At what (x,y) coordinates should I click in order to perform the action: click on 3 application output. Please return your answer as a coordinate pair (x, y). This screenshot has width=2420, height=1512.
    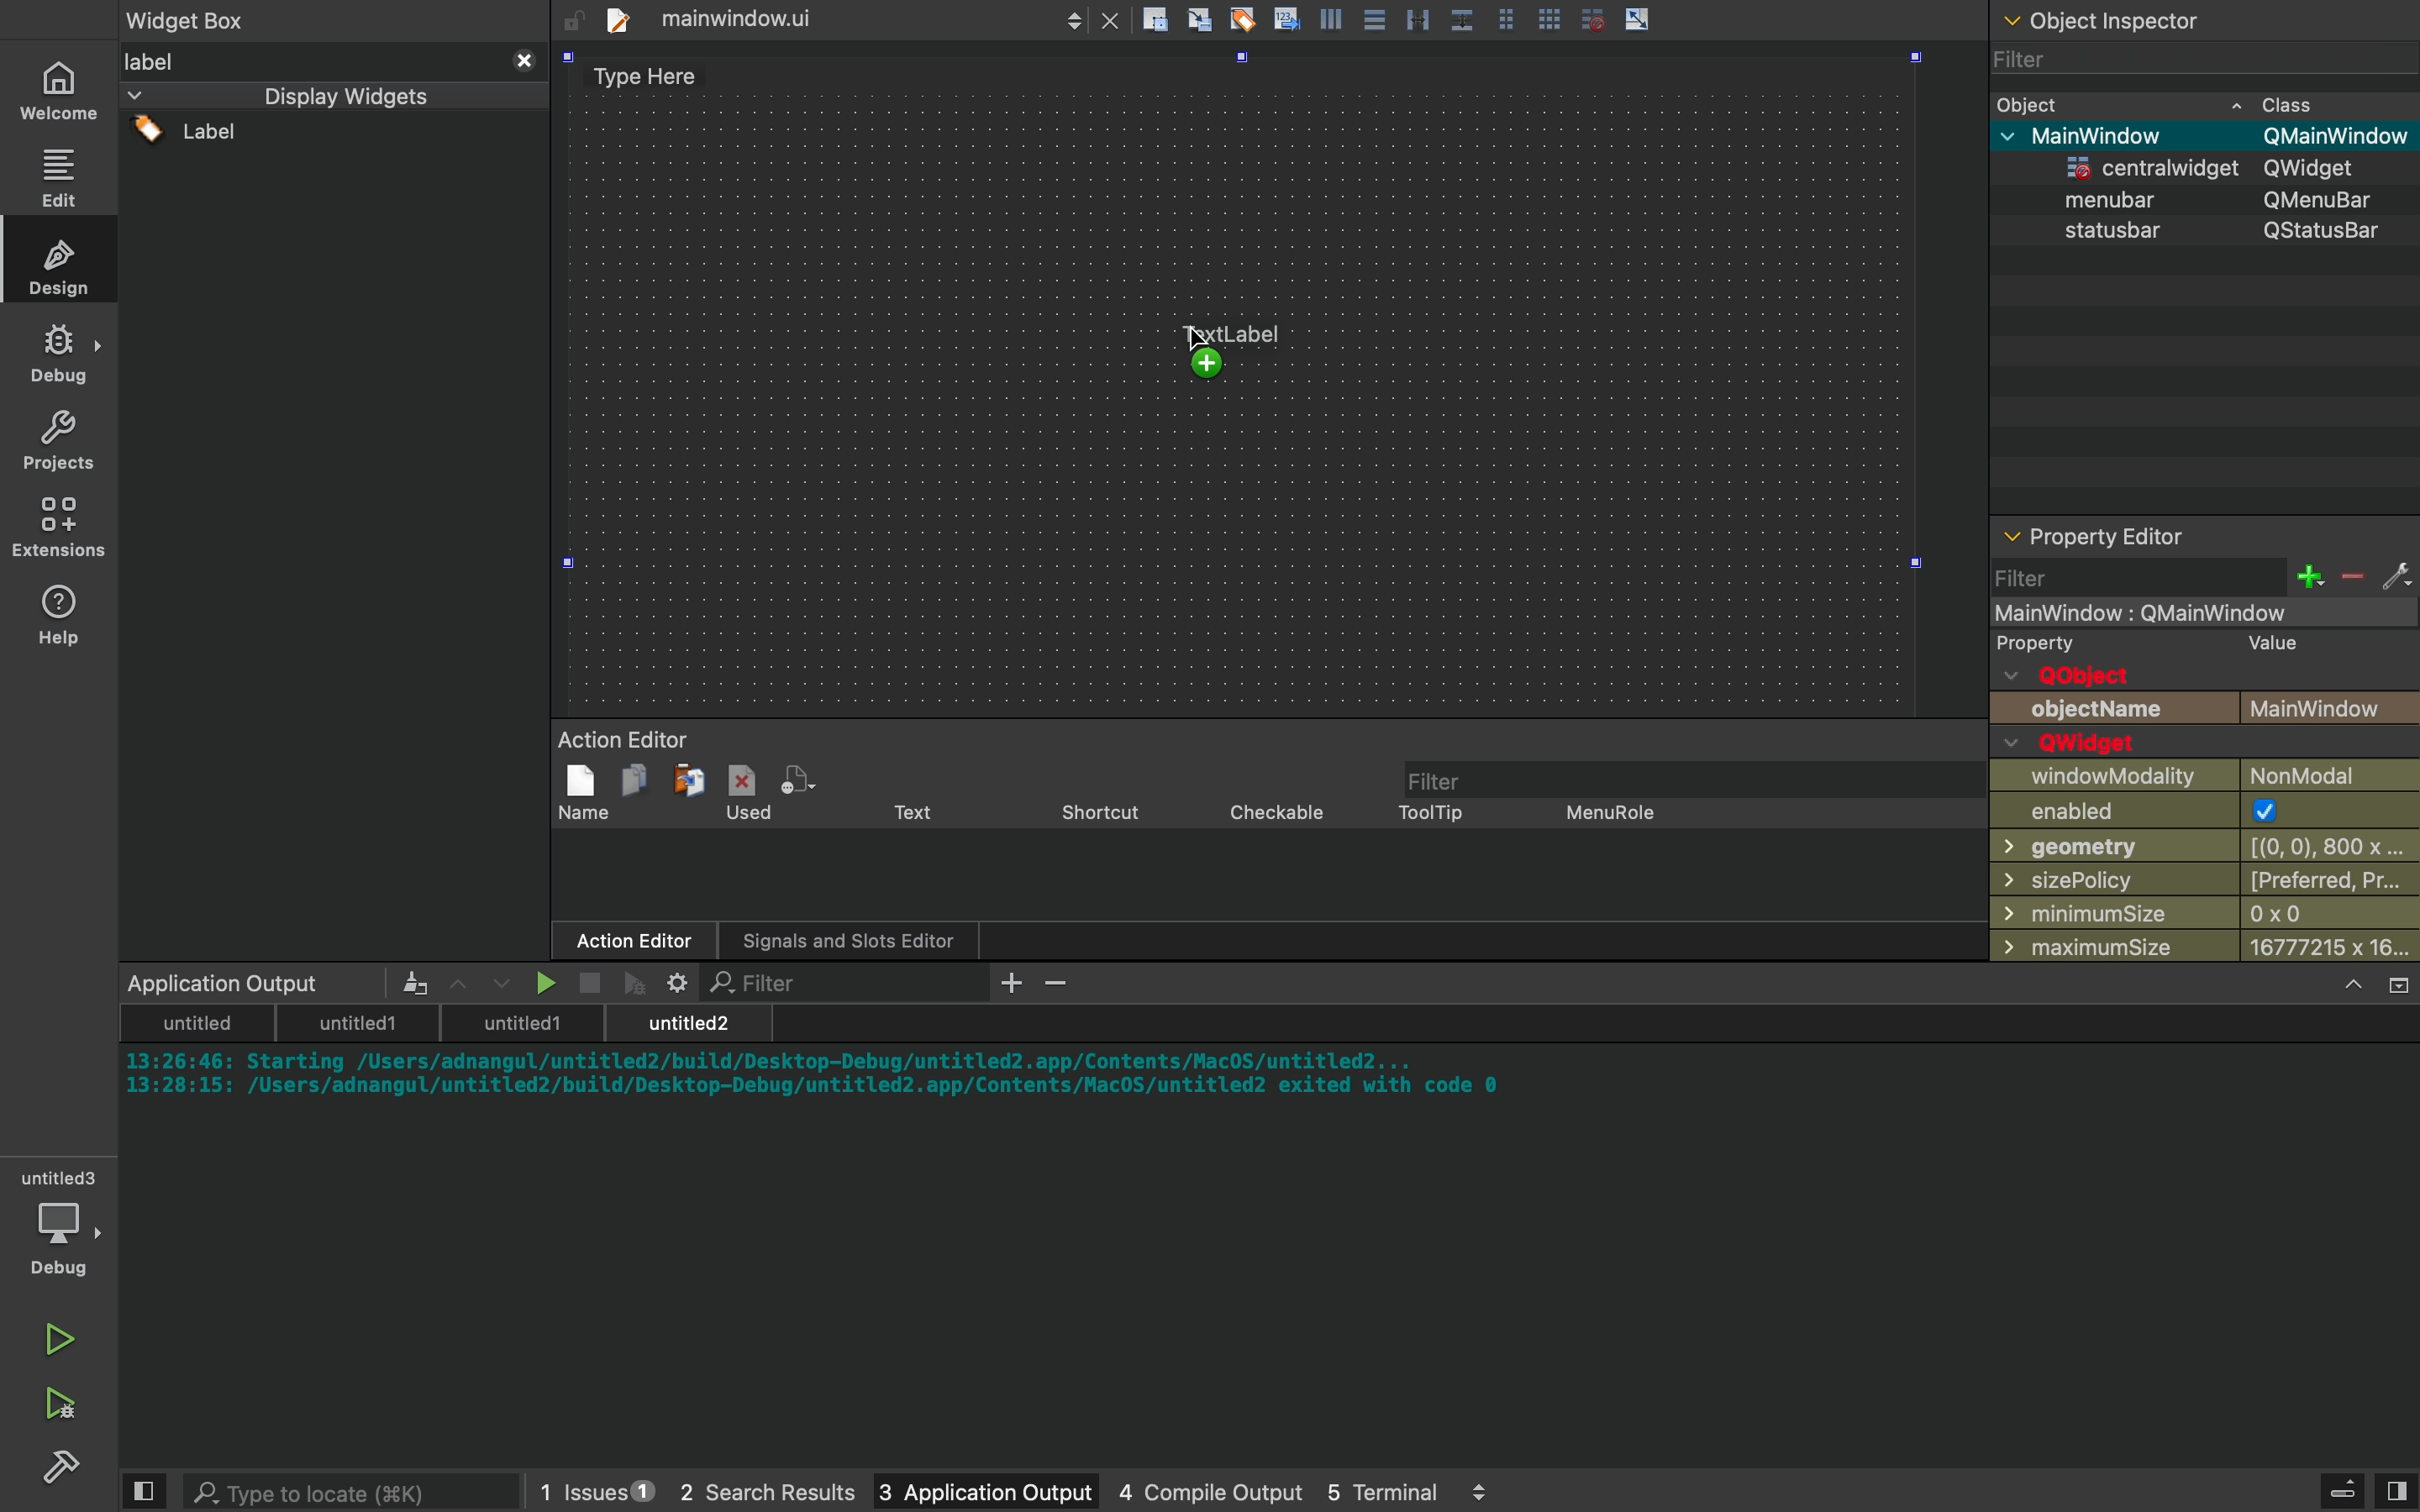
    Looking at the image, I should click on (958, 1493).